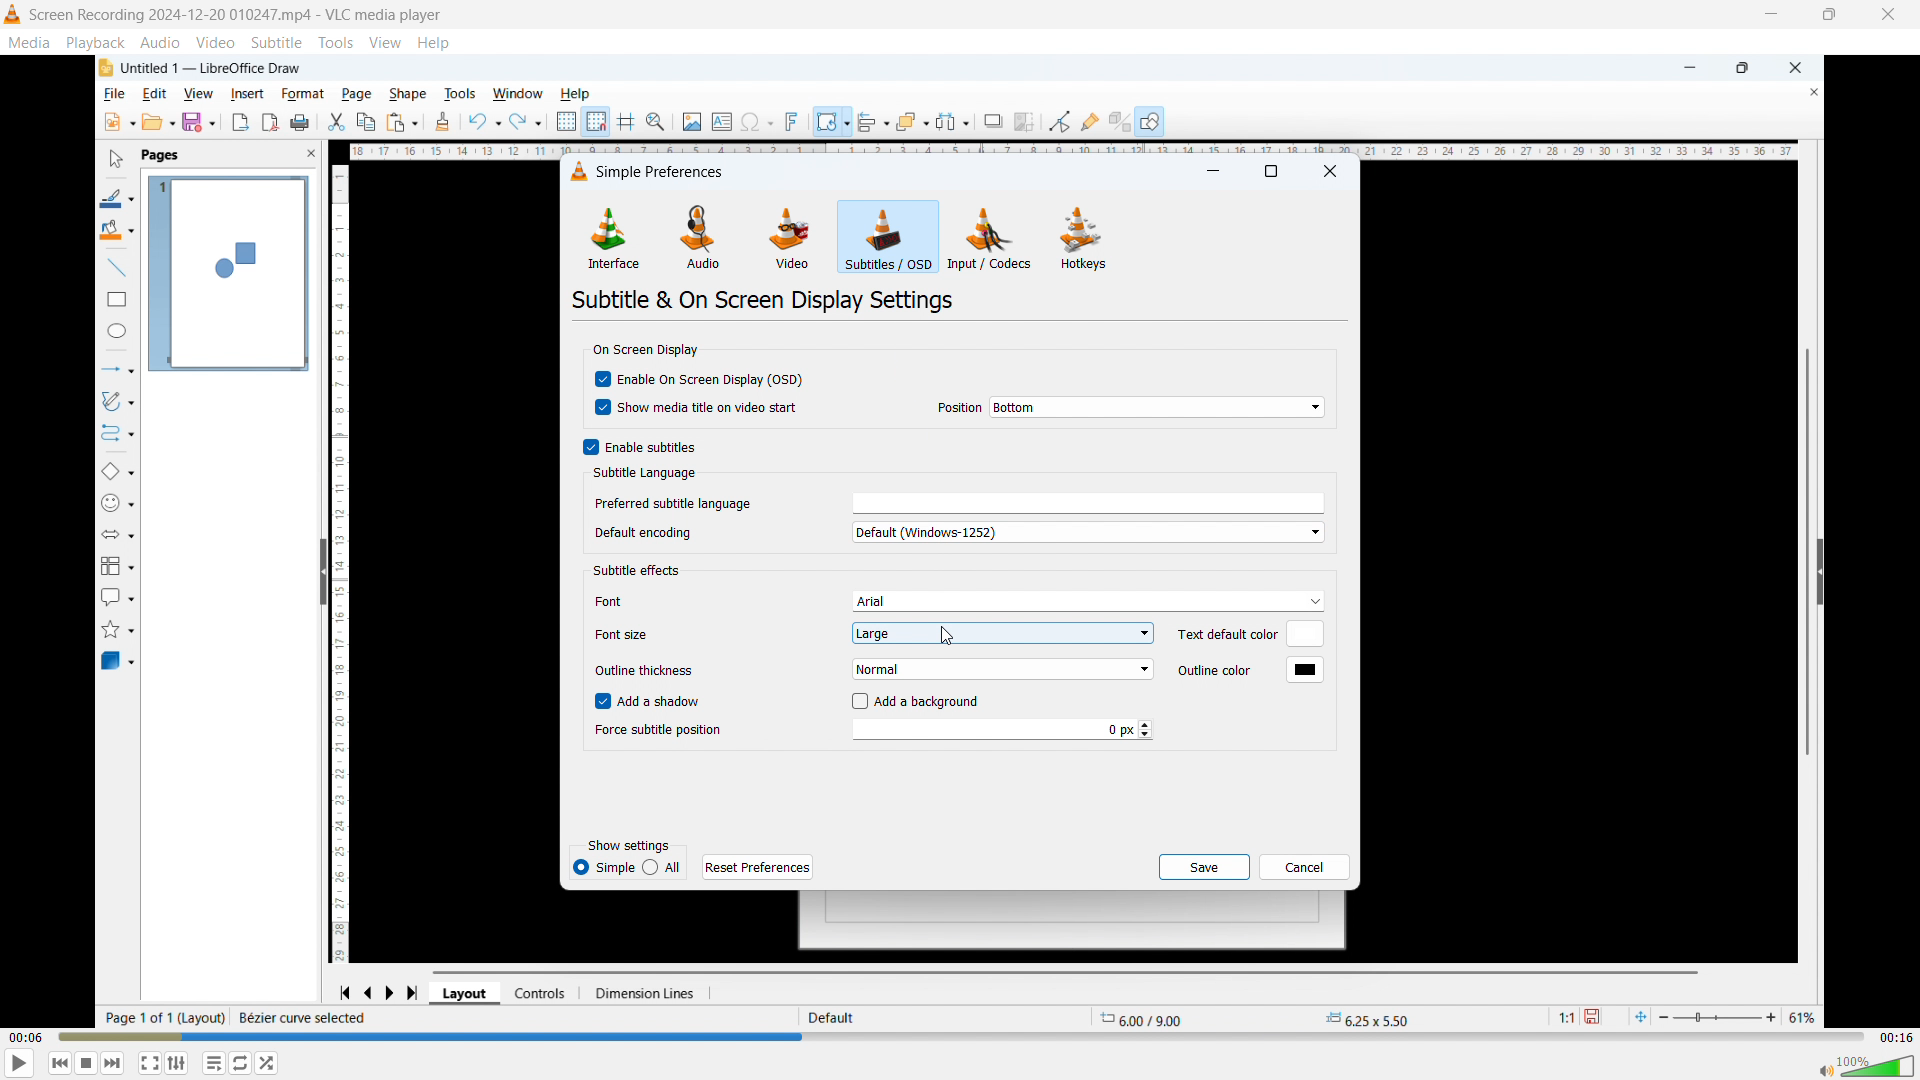  I want to click on play , so click(21, 1062).